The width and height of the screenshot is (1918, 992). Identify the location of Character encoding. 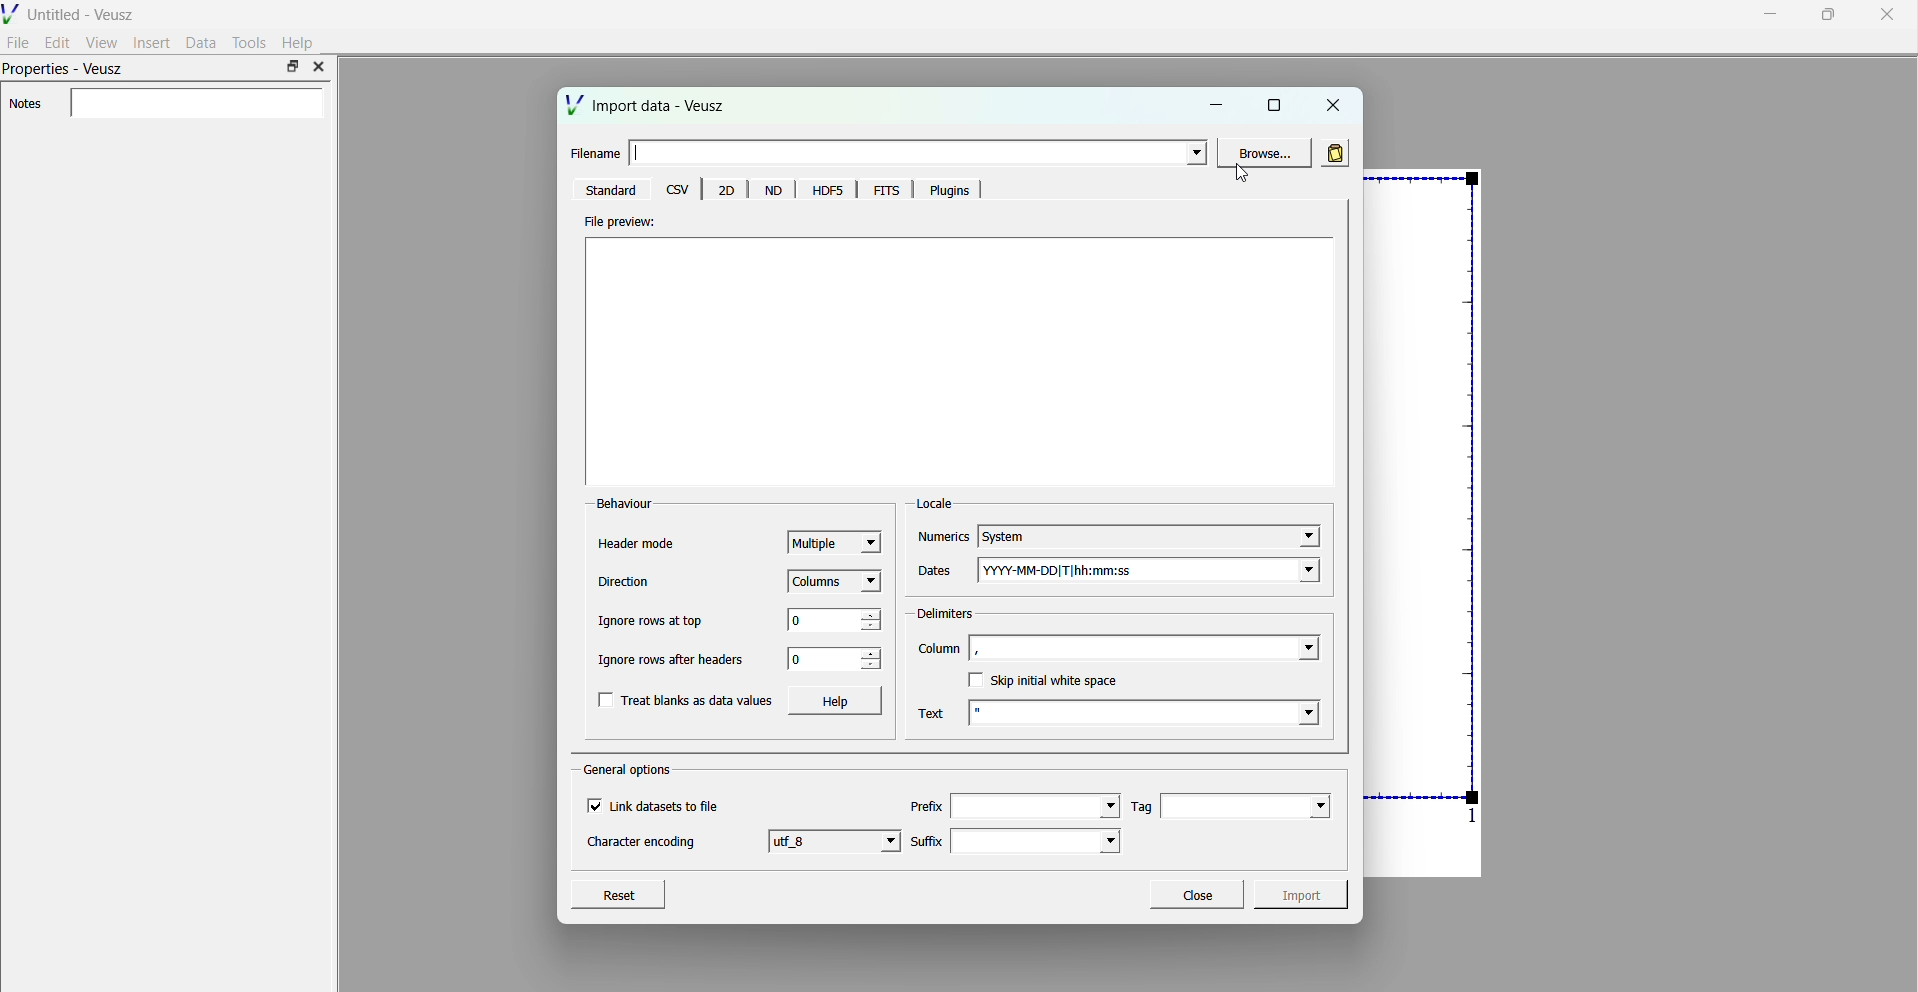
(642, 843).